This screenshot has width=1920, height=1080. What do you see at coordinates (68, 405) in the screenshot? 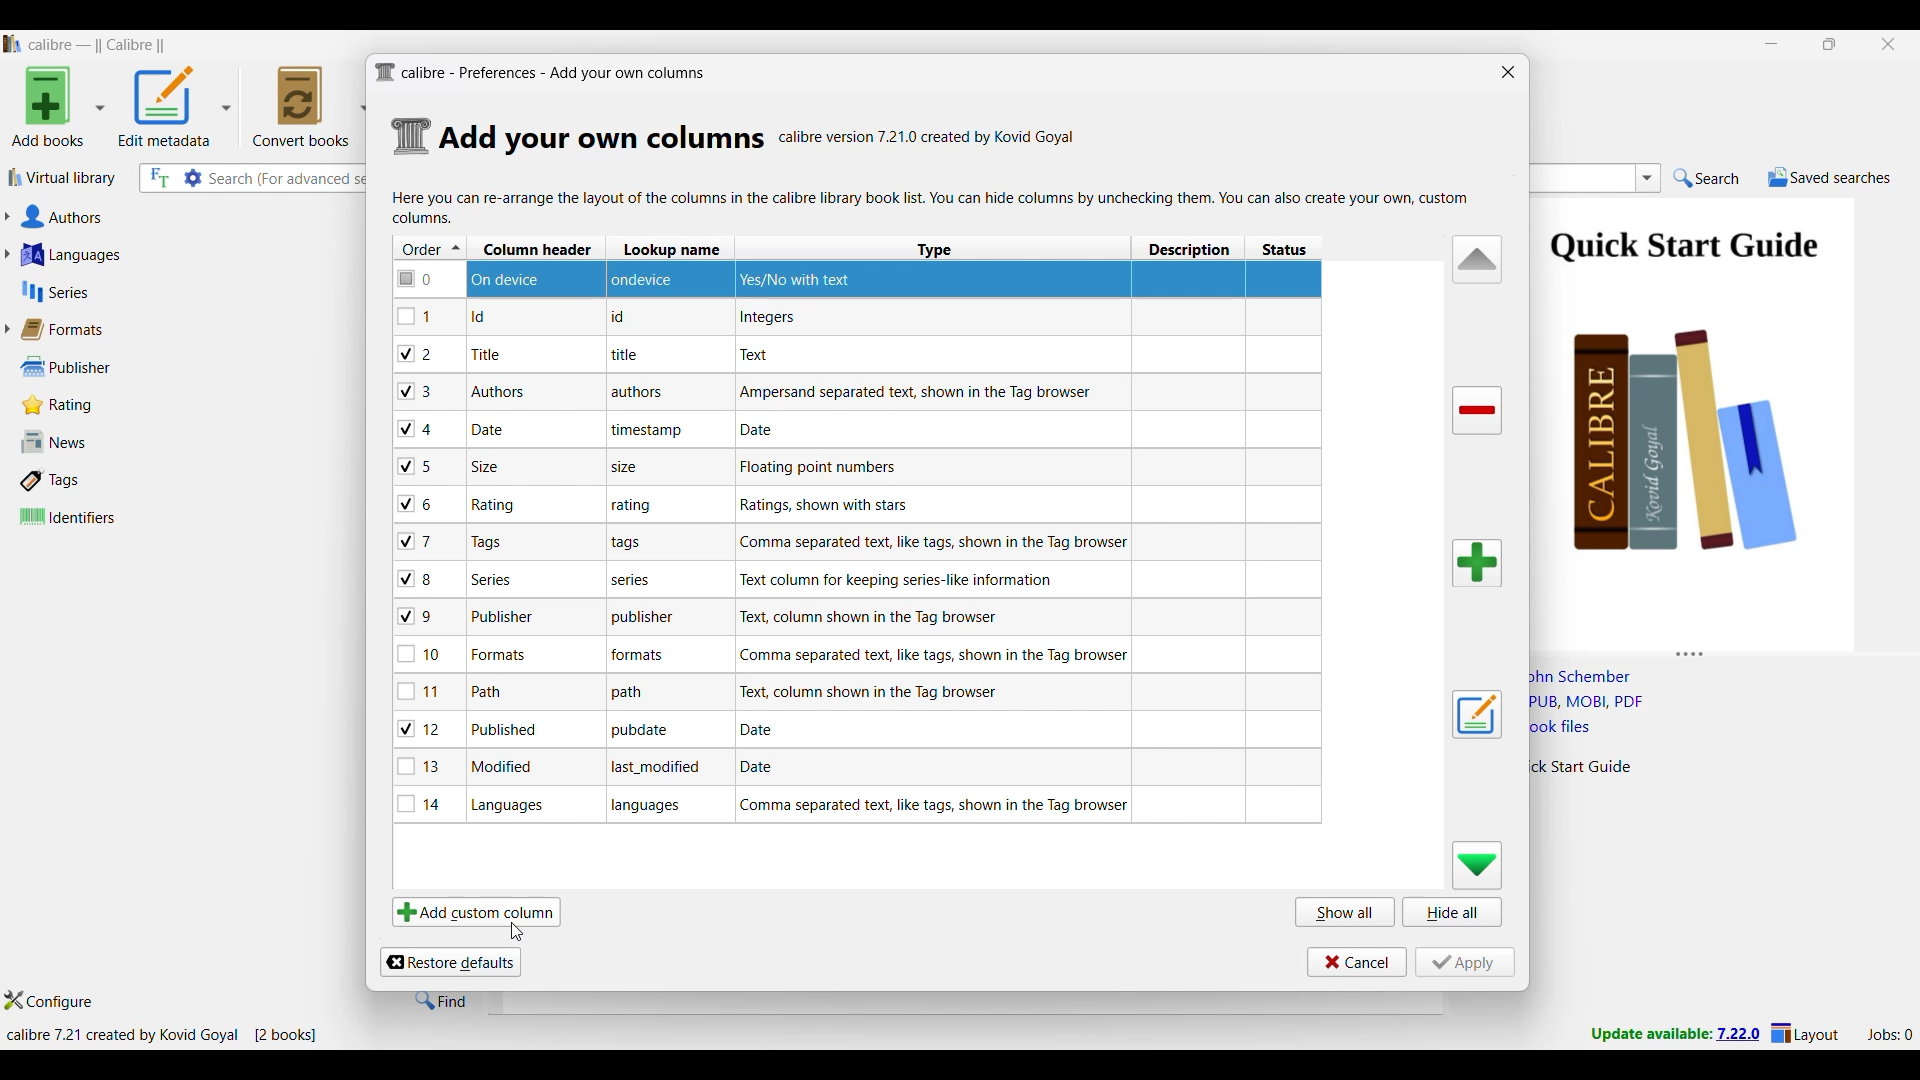
I see `Rating` at bounding box center [68, 405].